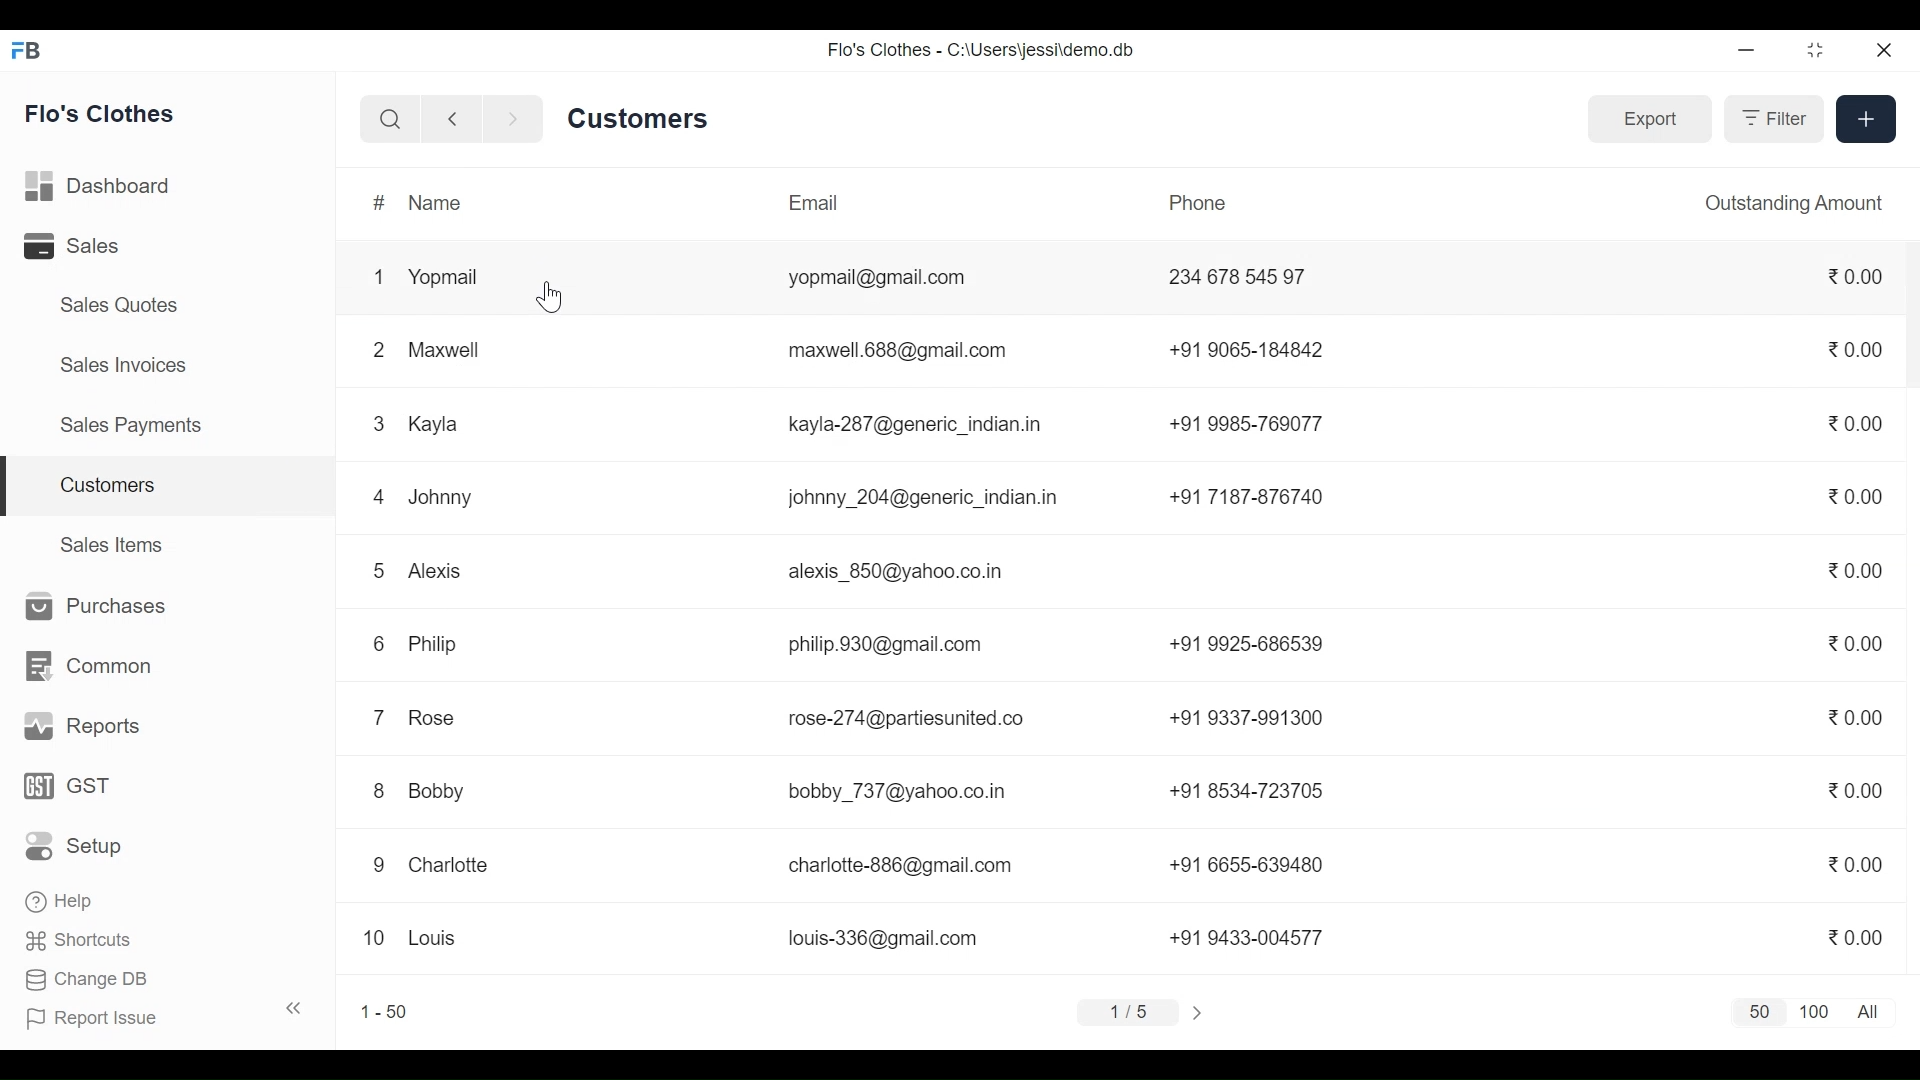 This screenshot has height=1080, width=1920. Describe the element at coordinates (70, 788) in the screenshot. I see `GST` at that location.